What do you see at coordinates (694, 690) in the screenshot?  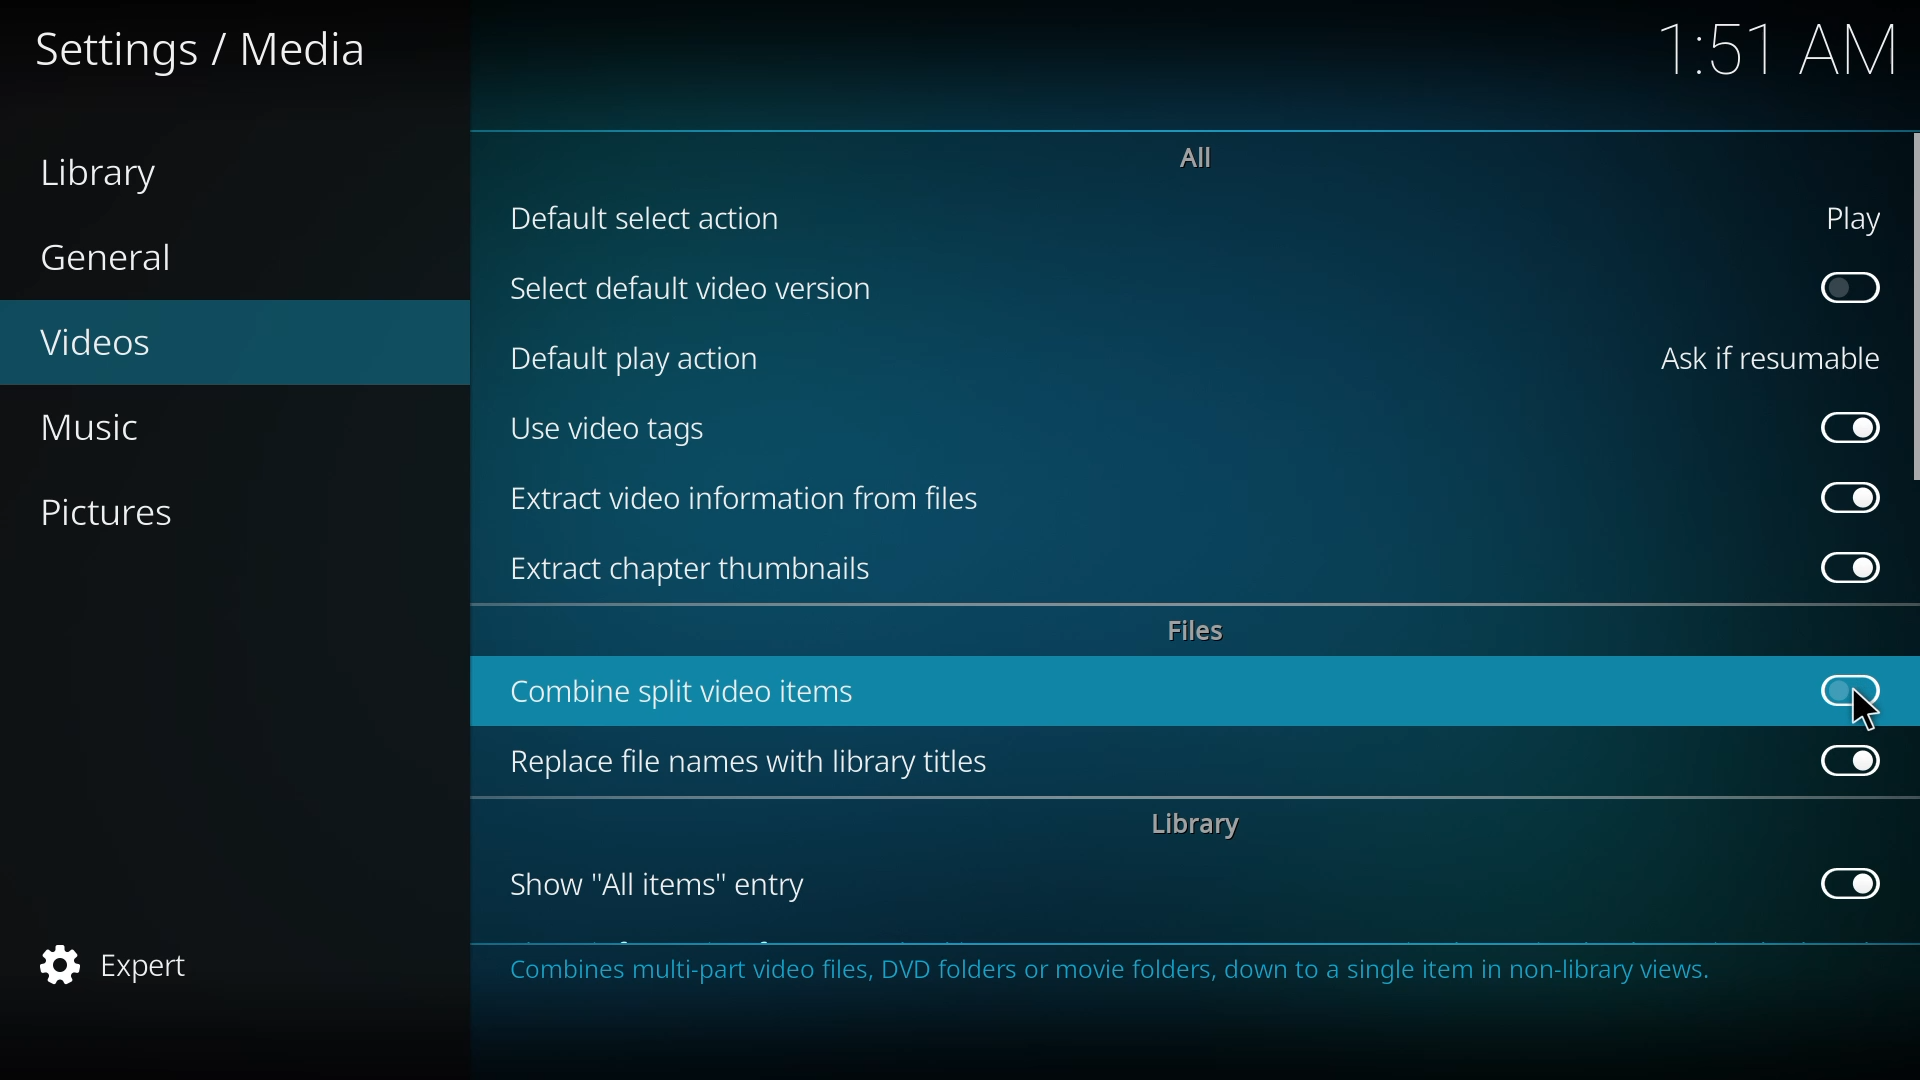 I see `combine split video items` at bounding box center [694, 690].